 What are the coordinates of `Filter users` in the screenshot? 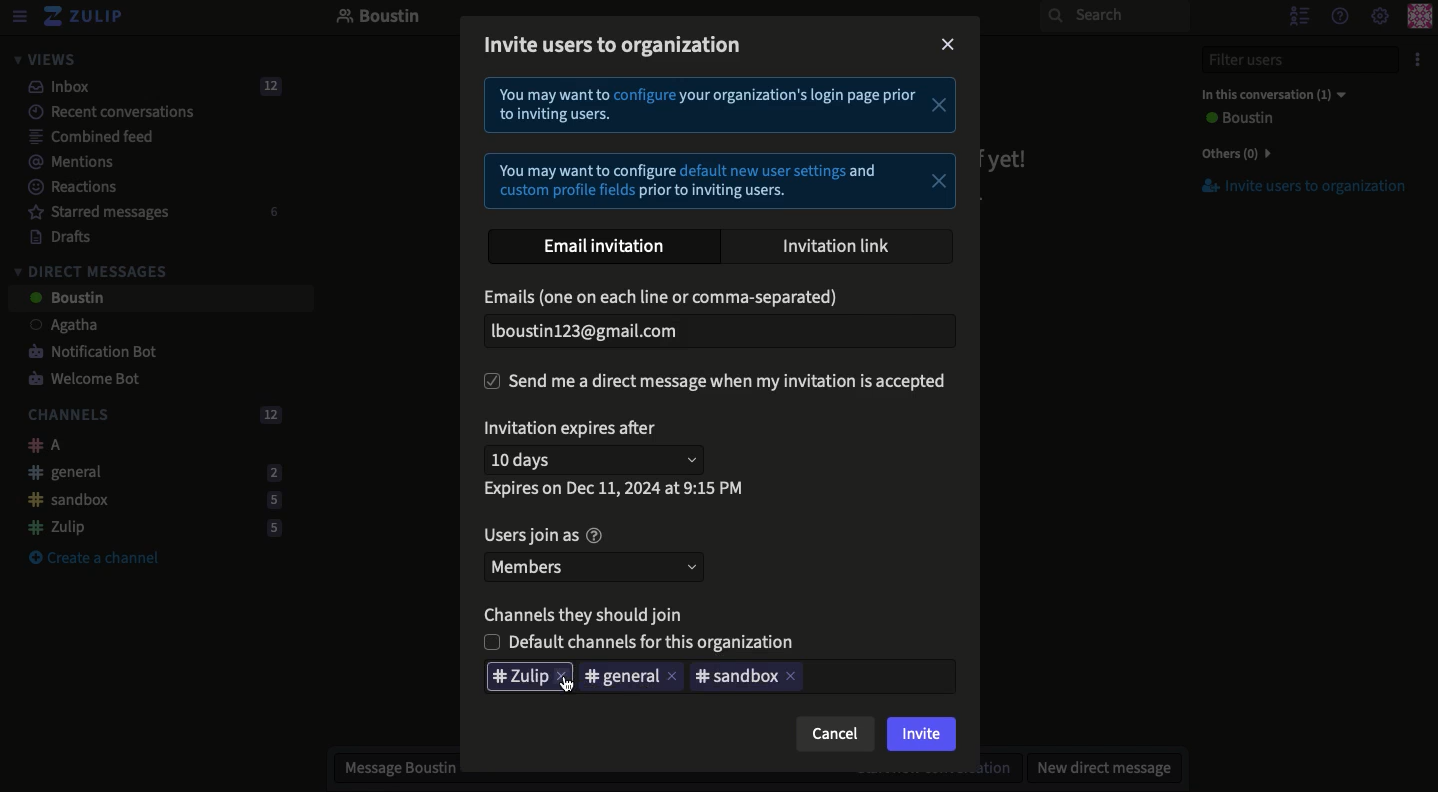 It's located at (1288, 60).